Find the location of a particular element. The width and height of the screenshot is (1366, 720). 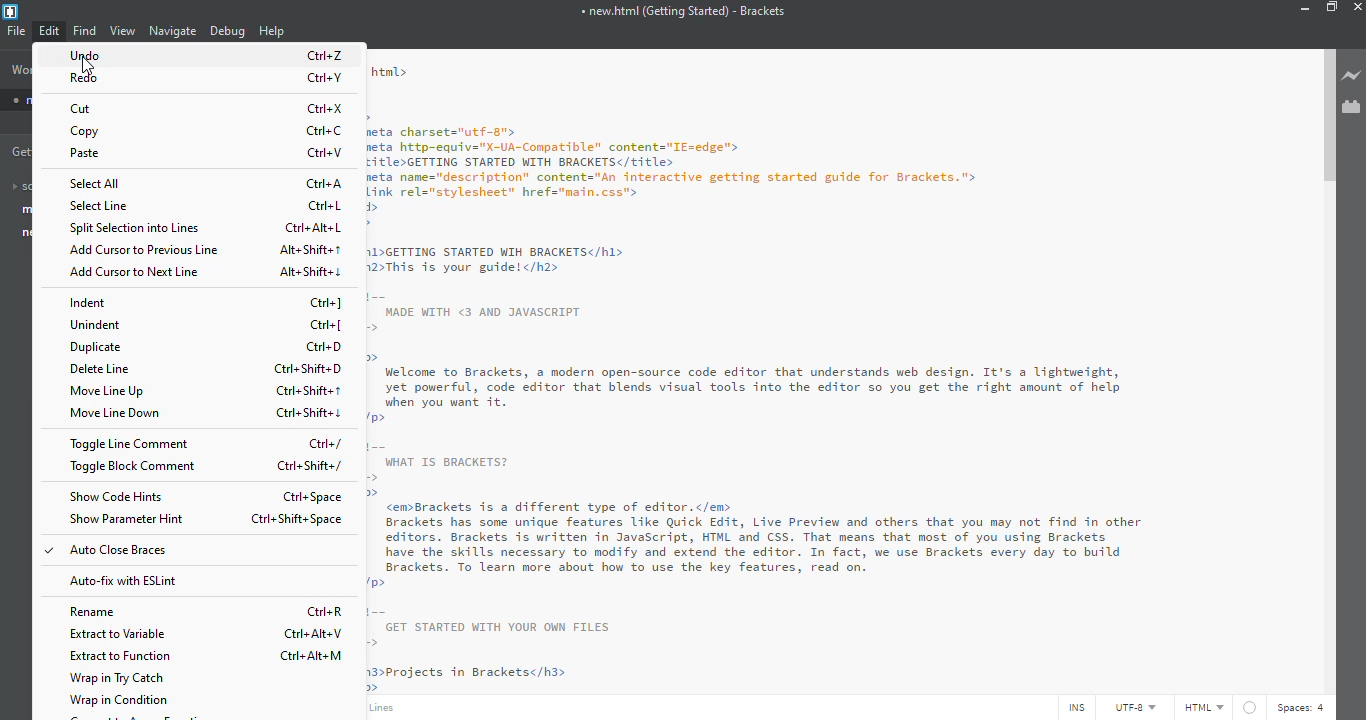

cut is located at coordinates (85, 108).